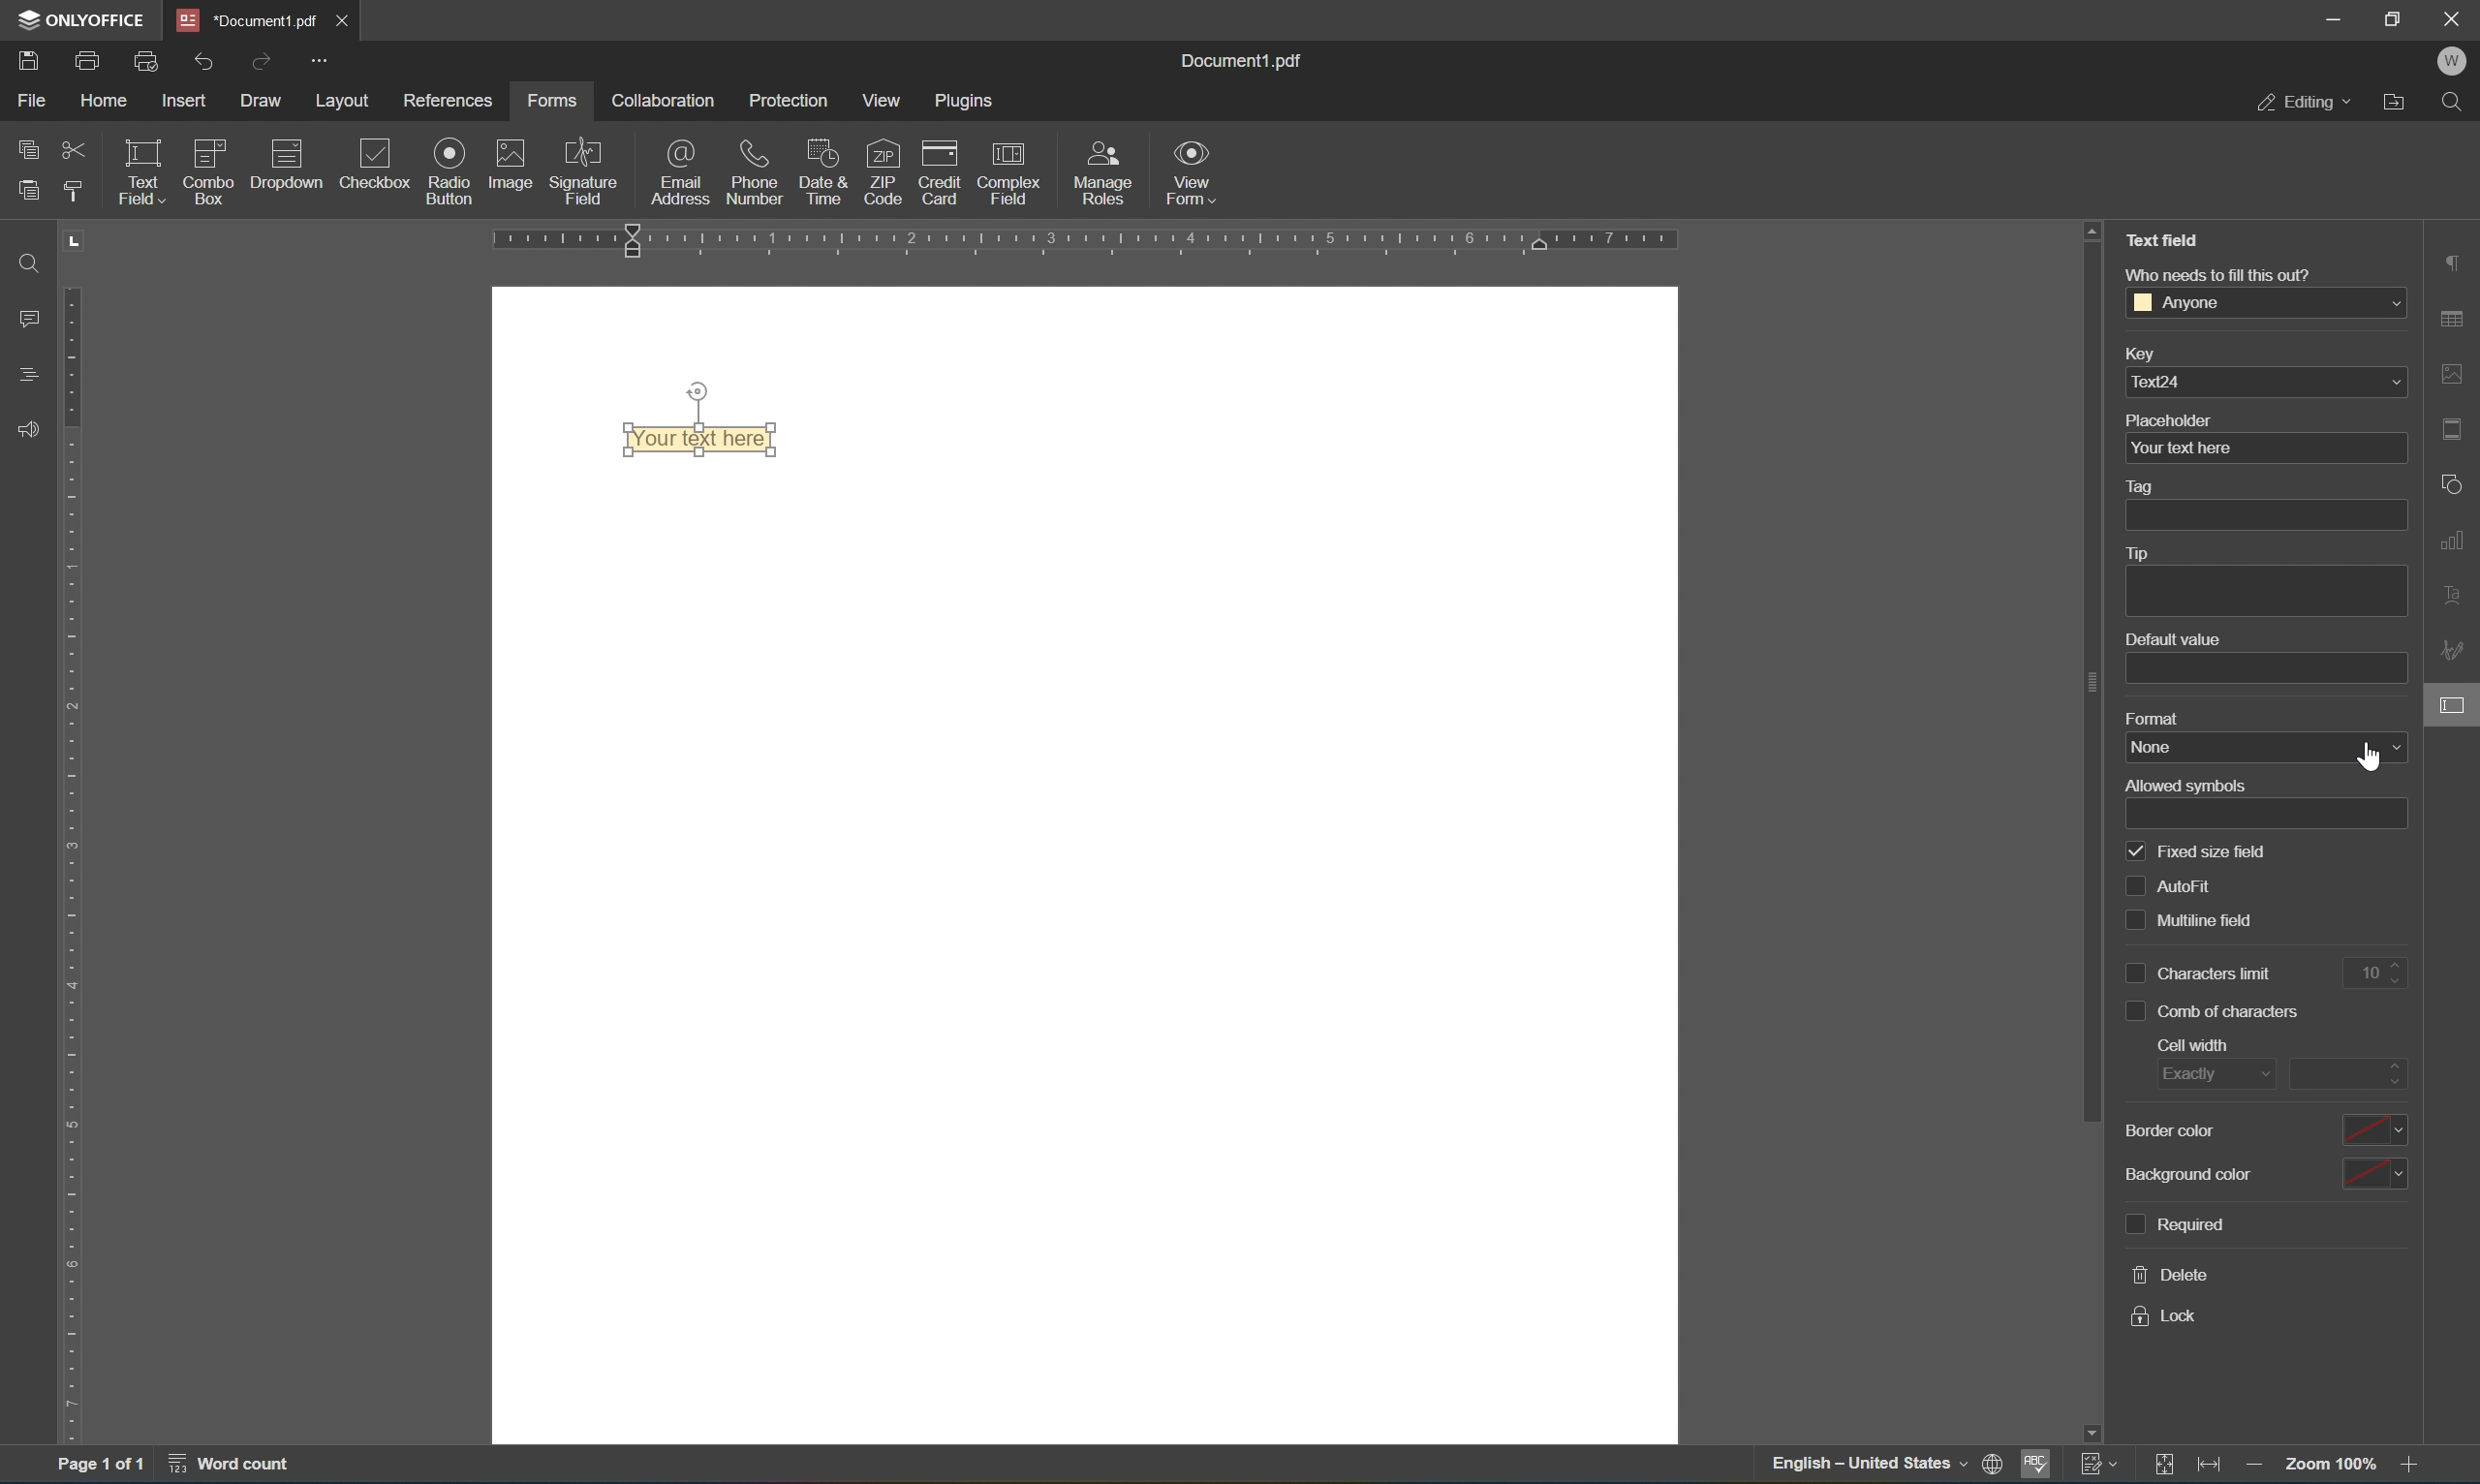 The width and height of the screenshot is (2480, 1484). Describe the element at coordinates (28, 431) in the screenshot. I see `feedback and support` at that location.